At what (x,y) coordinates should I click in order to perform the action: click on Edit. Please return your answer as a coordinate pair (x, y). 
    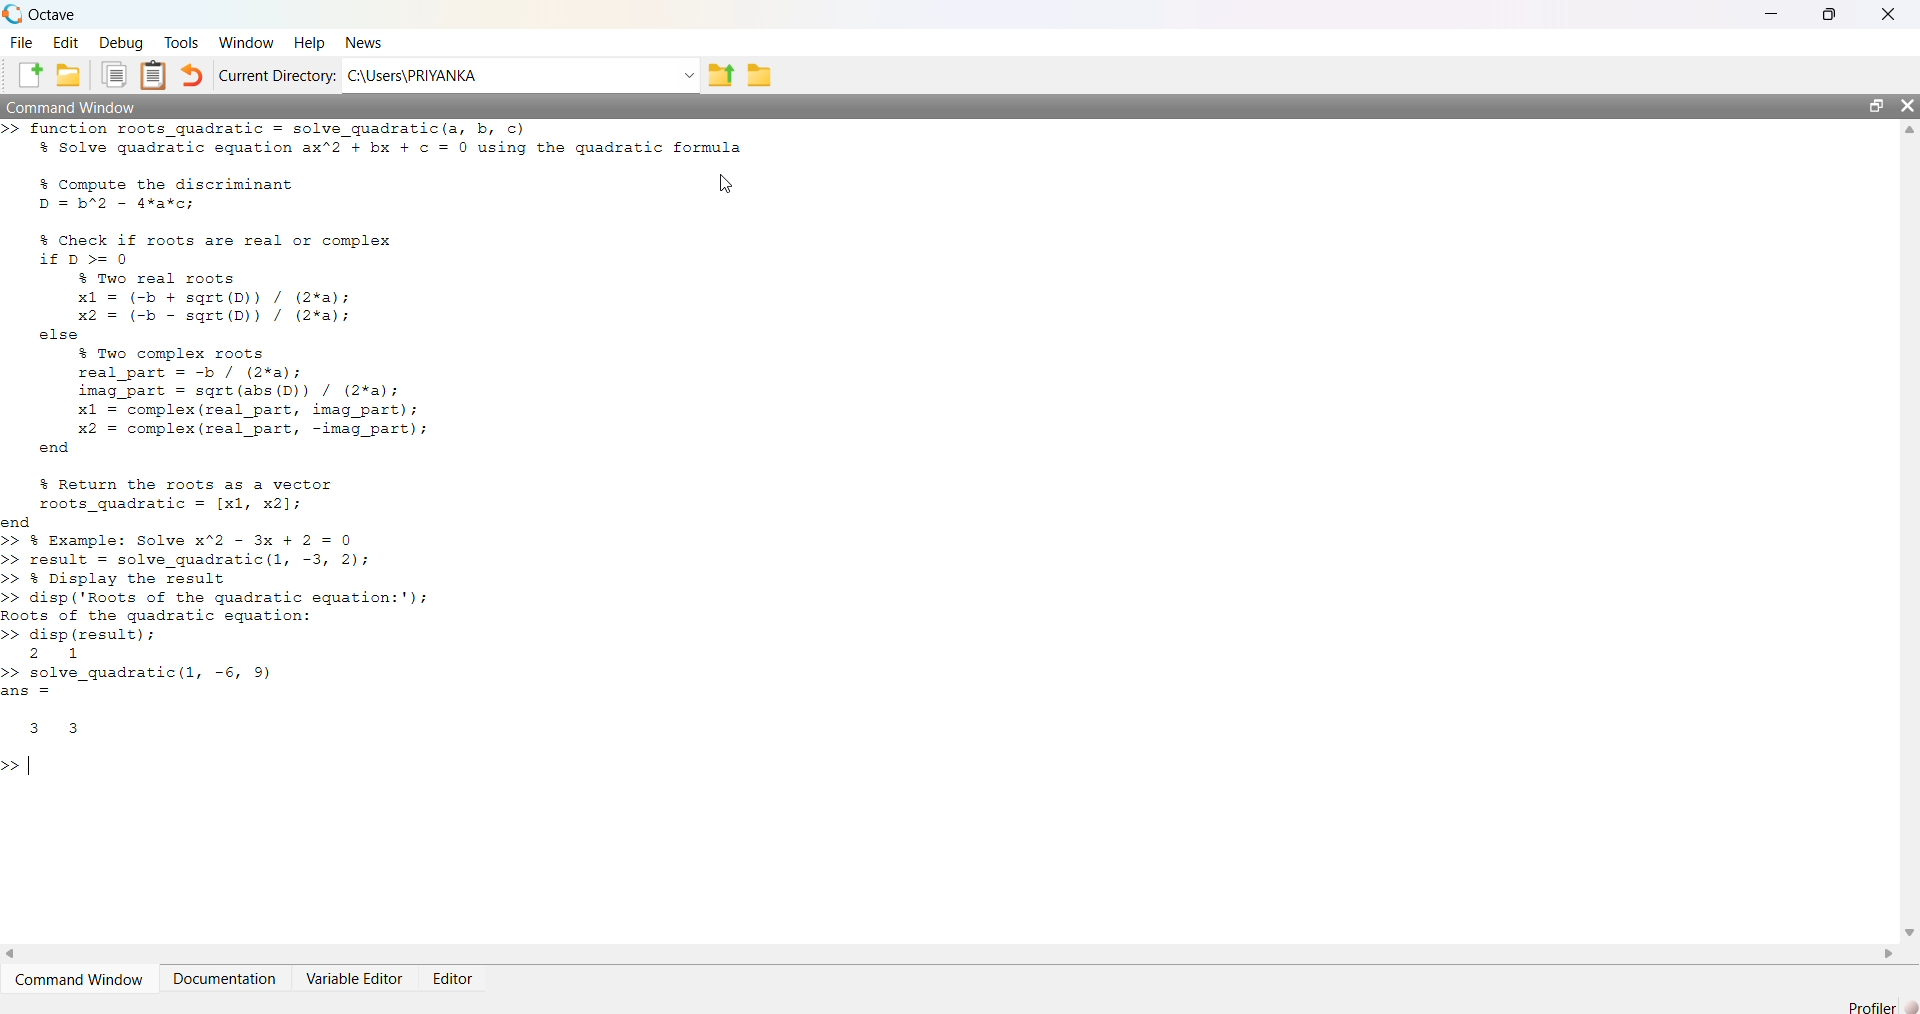
    Looking at the image, I should click on (66, 41).